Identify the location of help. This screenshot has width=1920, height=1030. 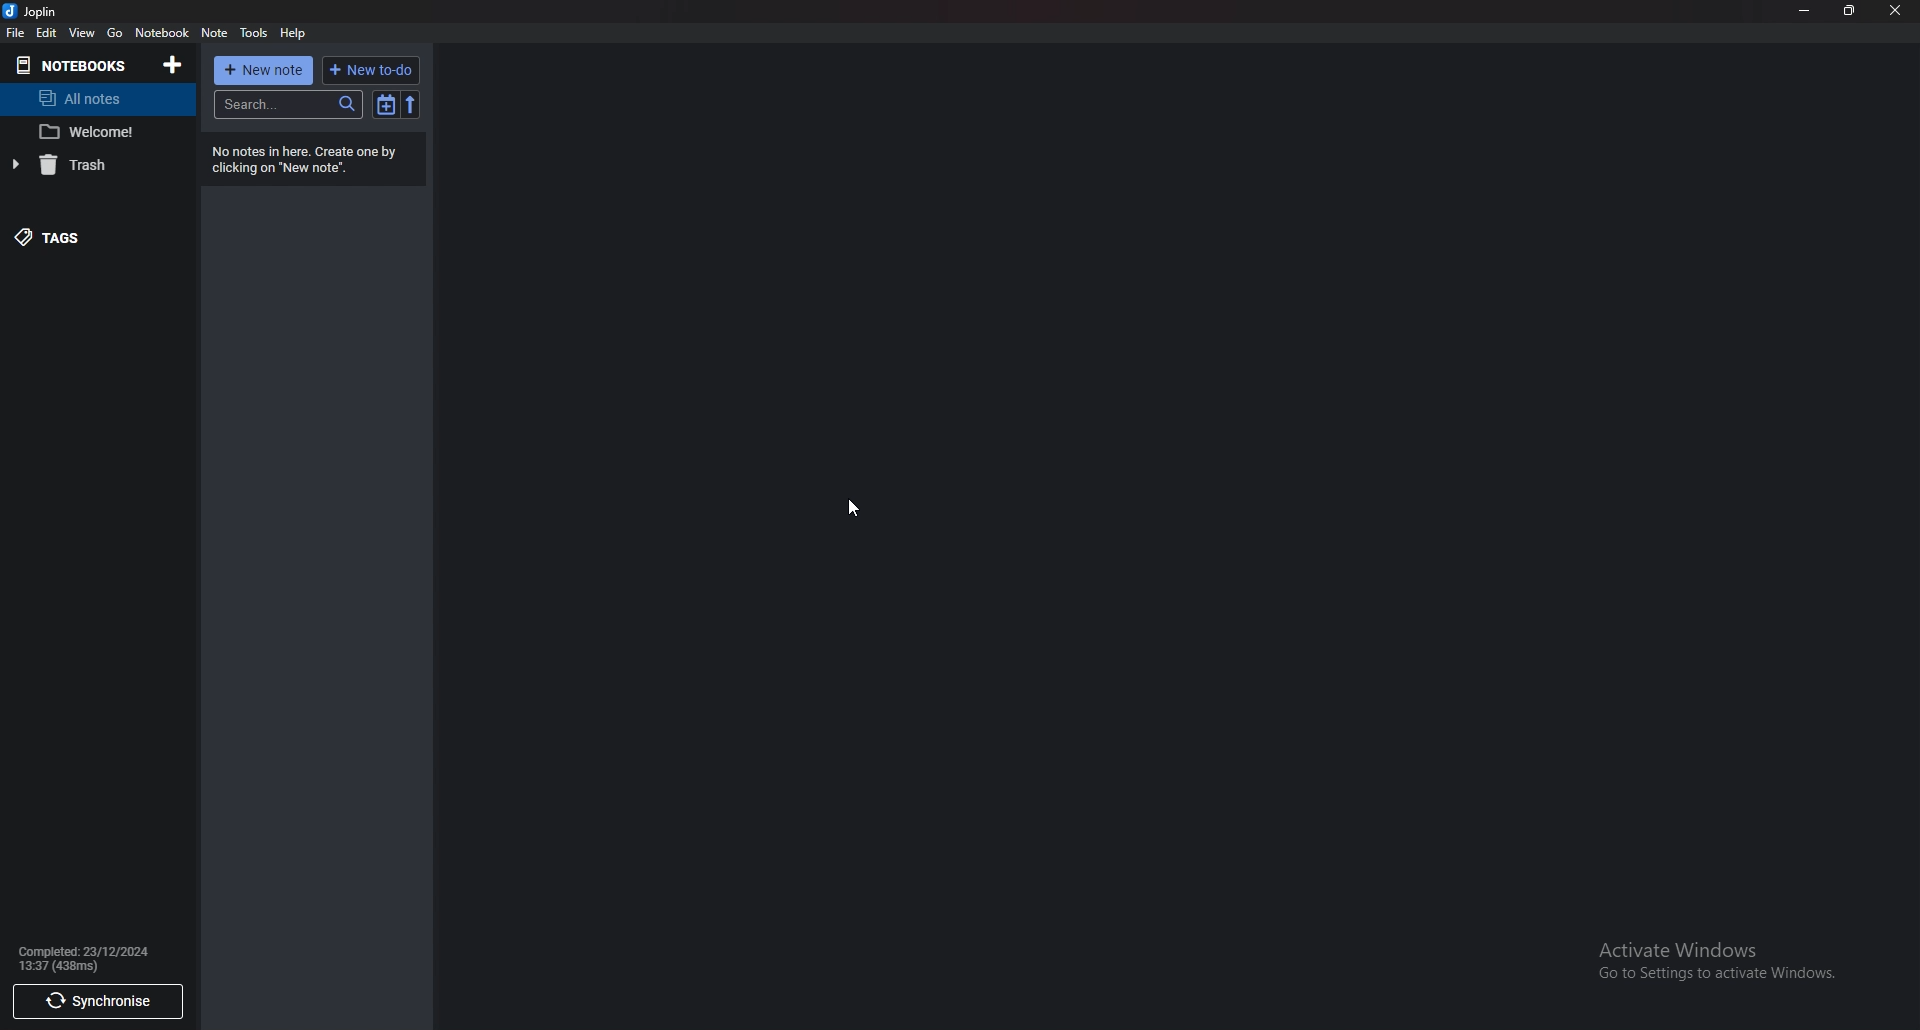
(294, 33).